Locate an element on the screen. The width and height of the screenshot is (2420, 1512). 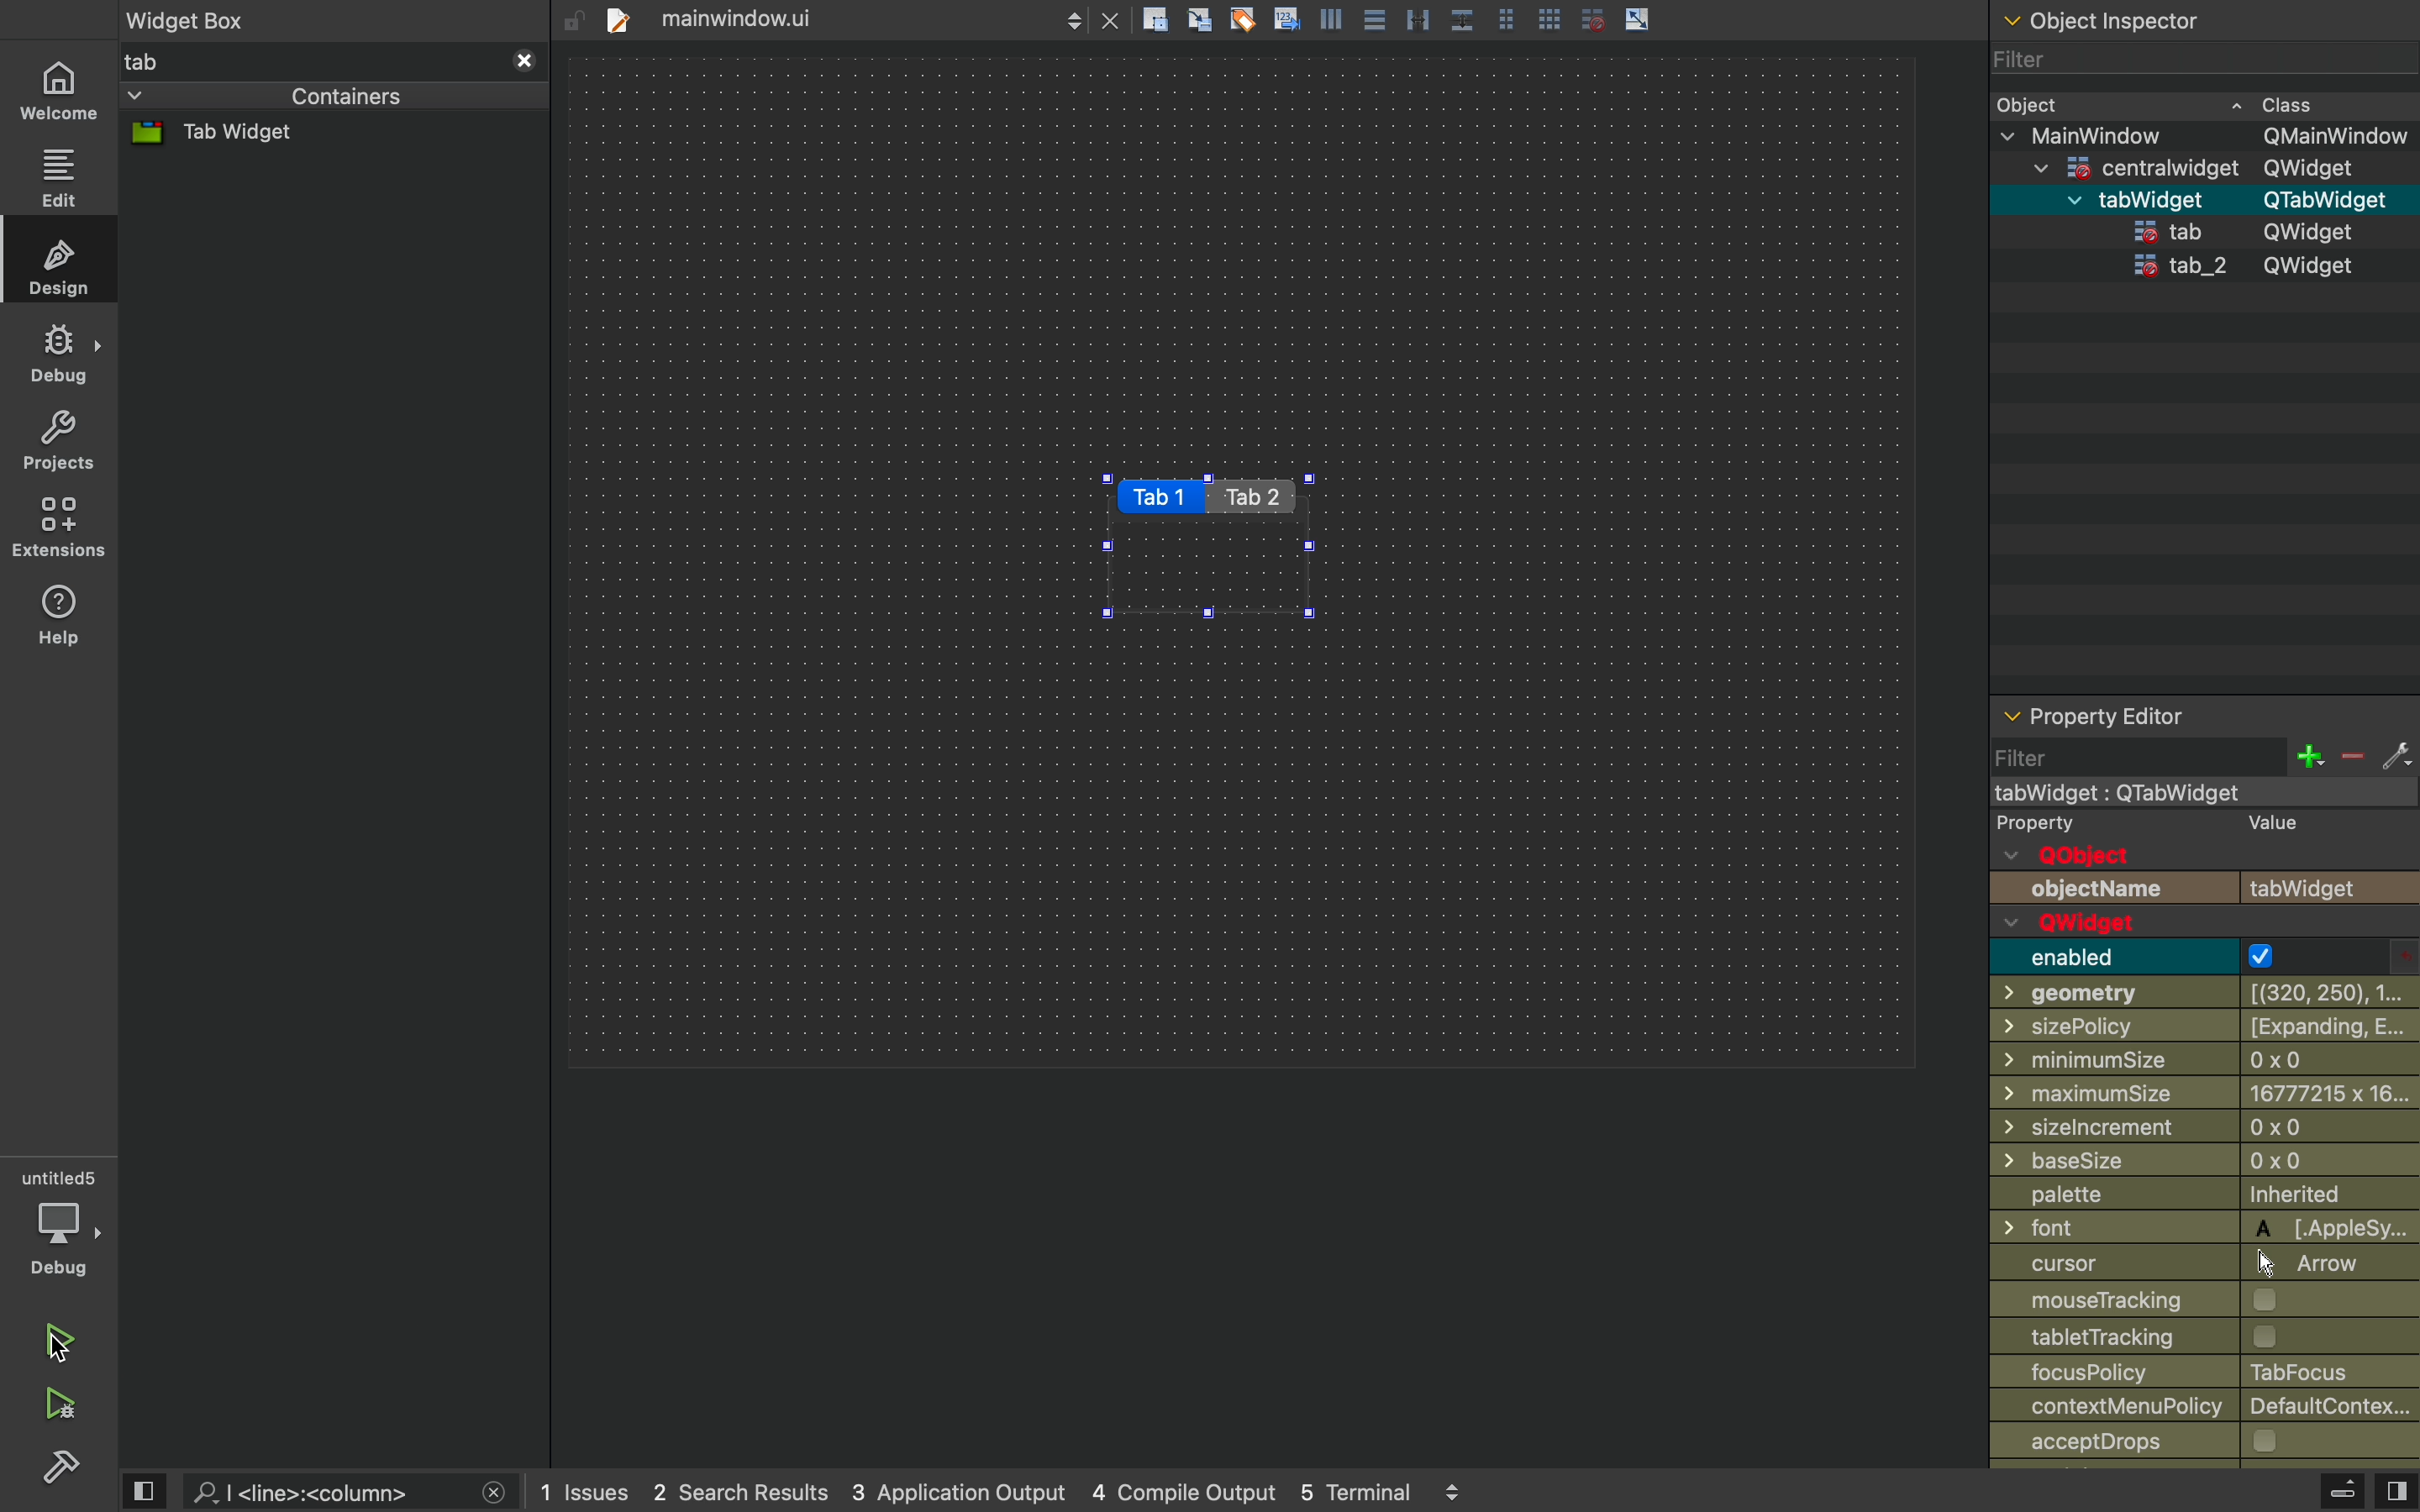
plus is located at coordinates (2307, 756).